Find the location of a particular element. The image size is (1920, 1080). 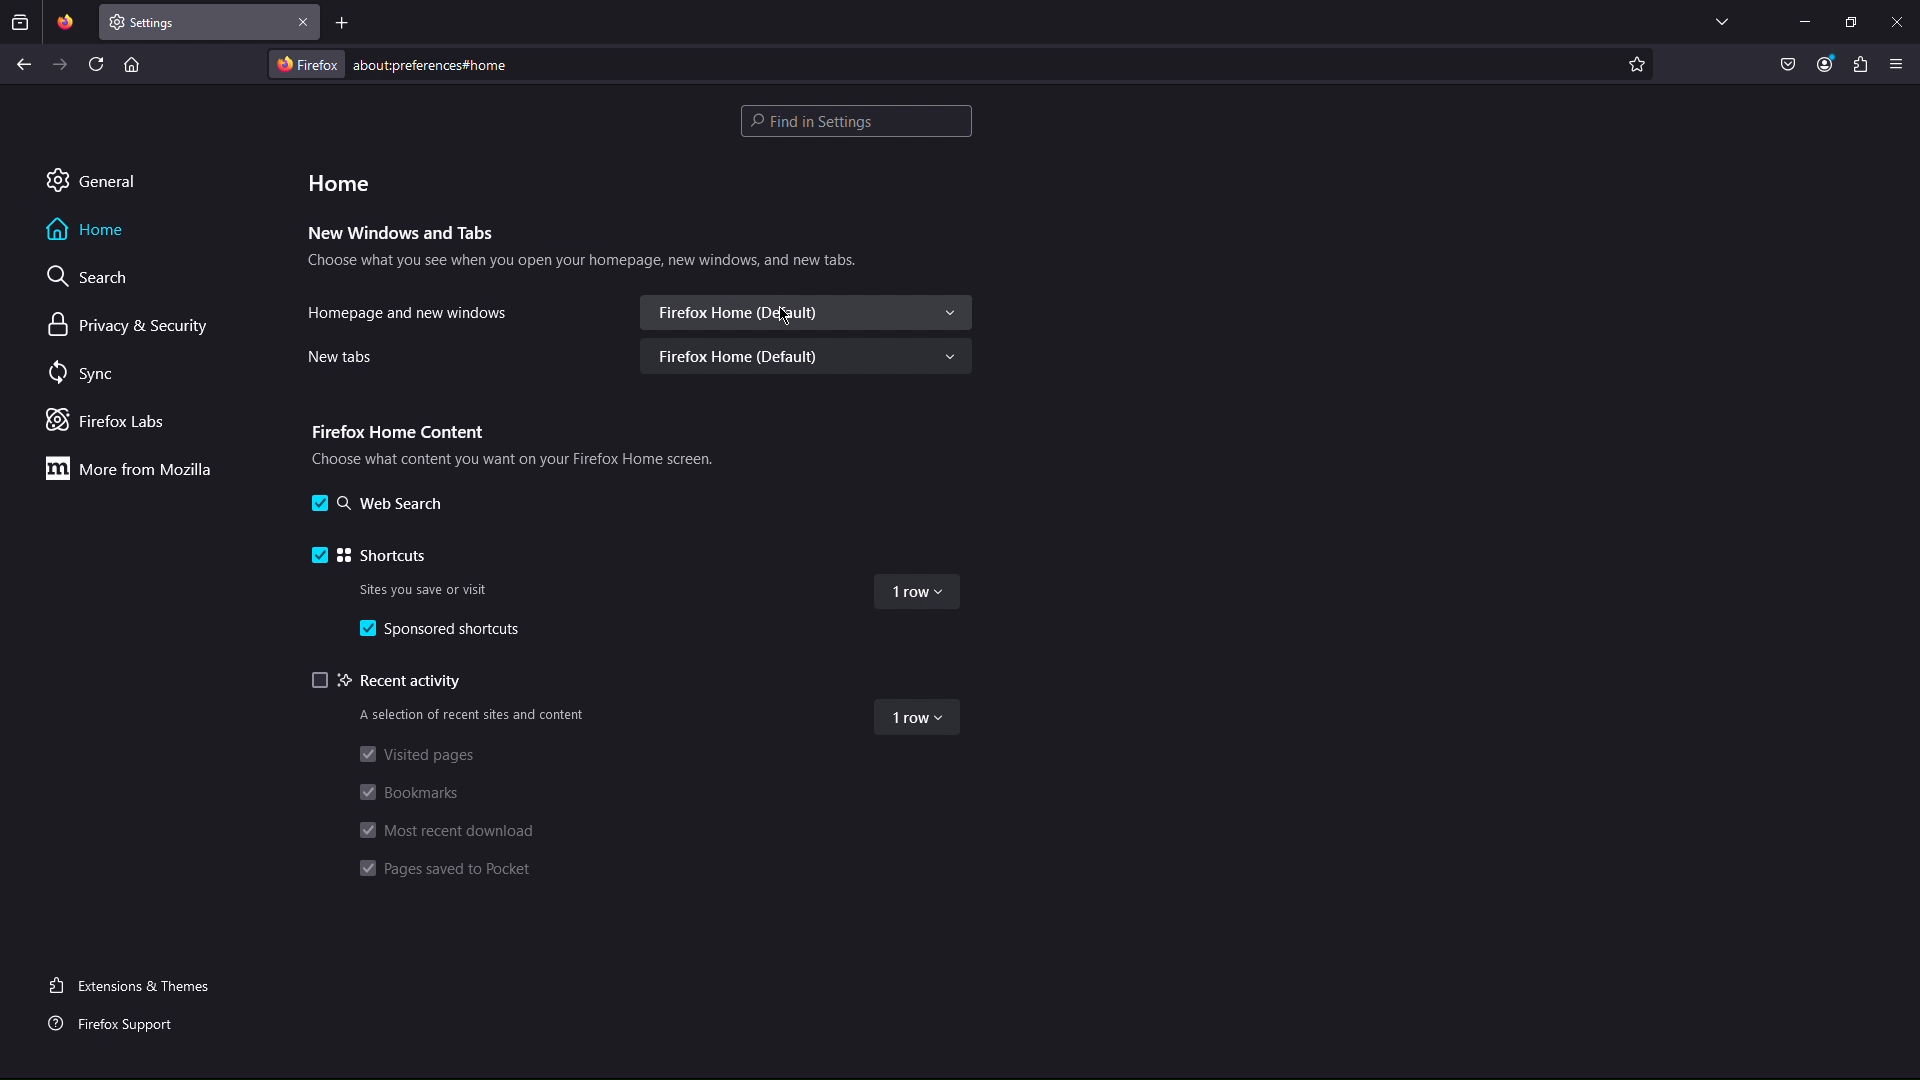

Firefox Support is located at coordinates (117, 1021).